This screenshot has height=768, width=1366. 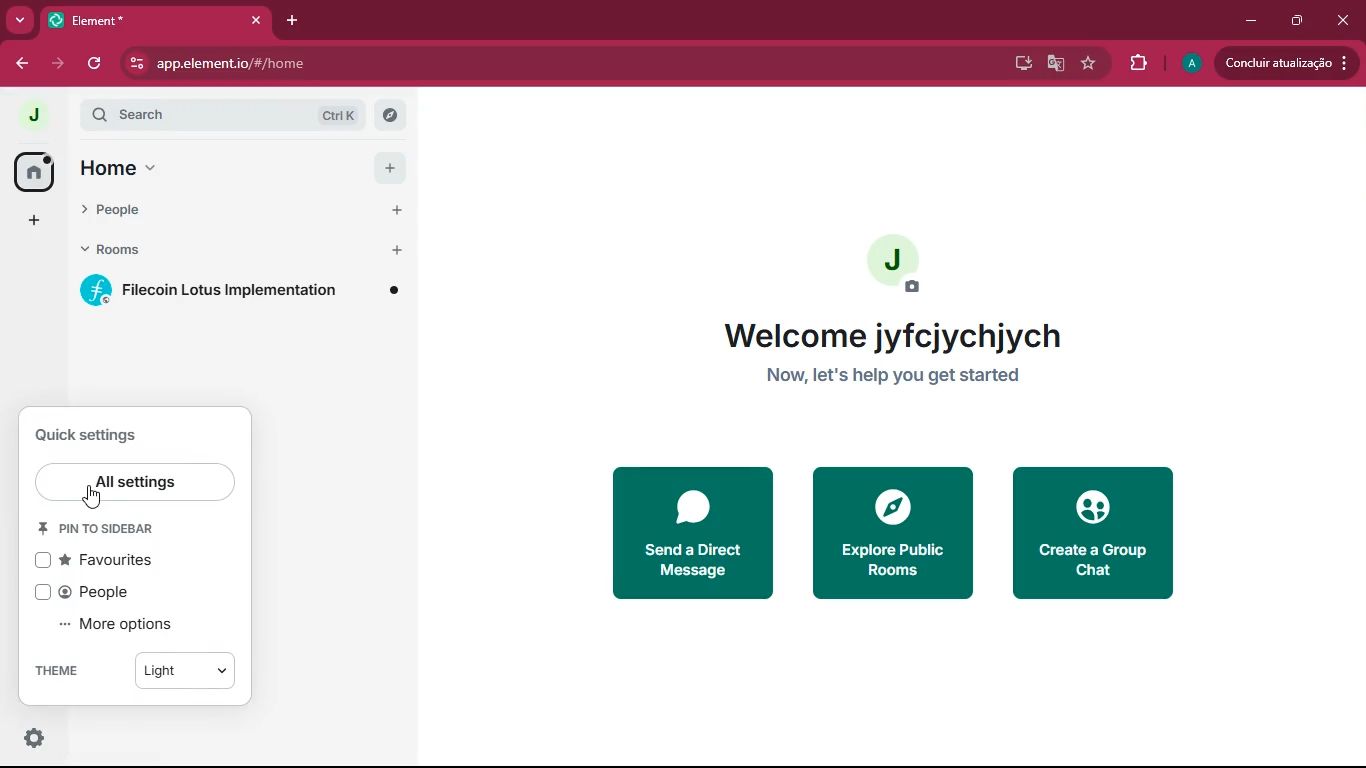 I want to click on search, so click(x=192, y=114).